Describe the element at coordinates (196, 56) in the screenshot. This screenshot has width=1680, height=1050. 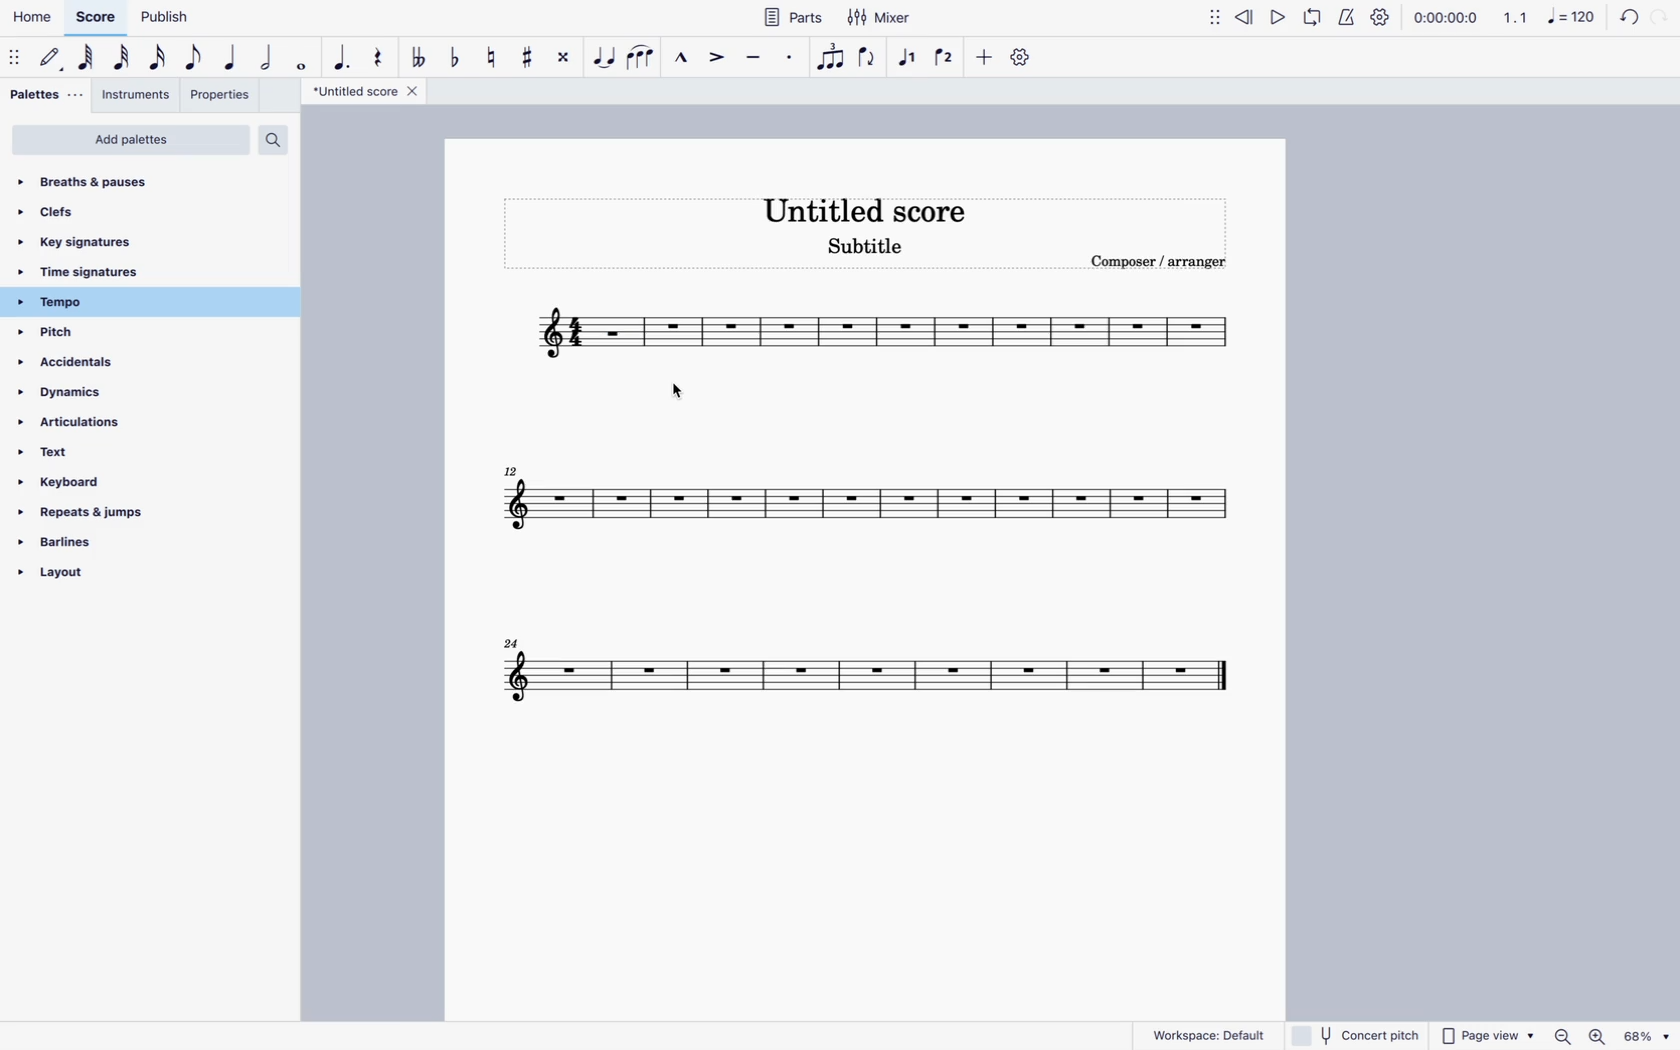
I see `eighth note` at that location.